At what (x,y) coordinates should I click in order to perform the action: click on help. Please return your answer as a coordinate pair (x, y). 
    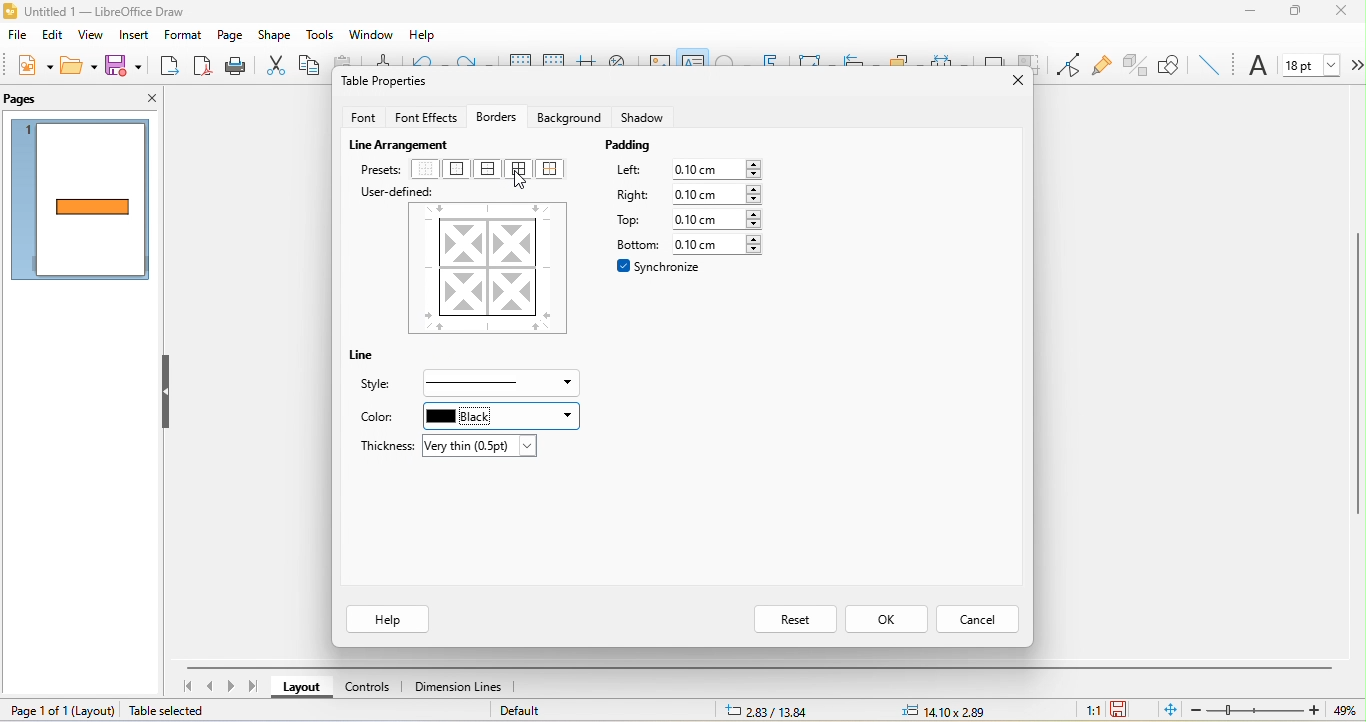
    Looking at the image, I should click on (427, 36).